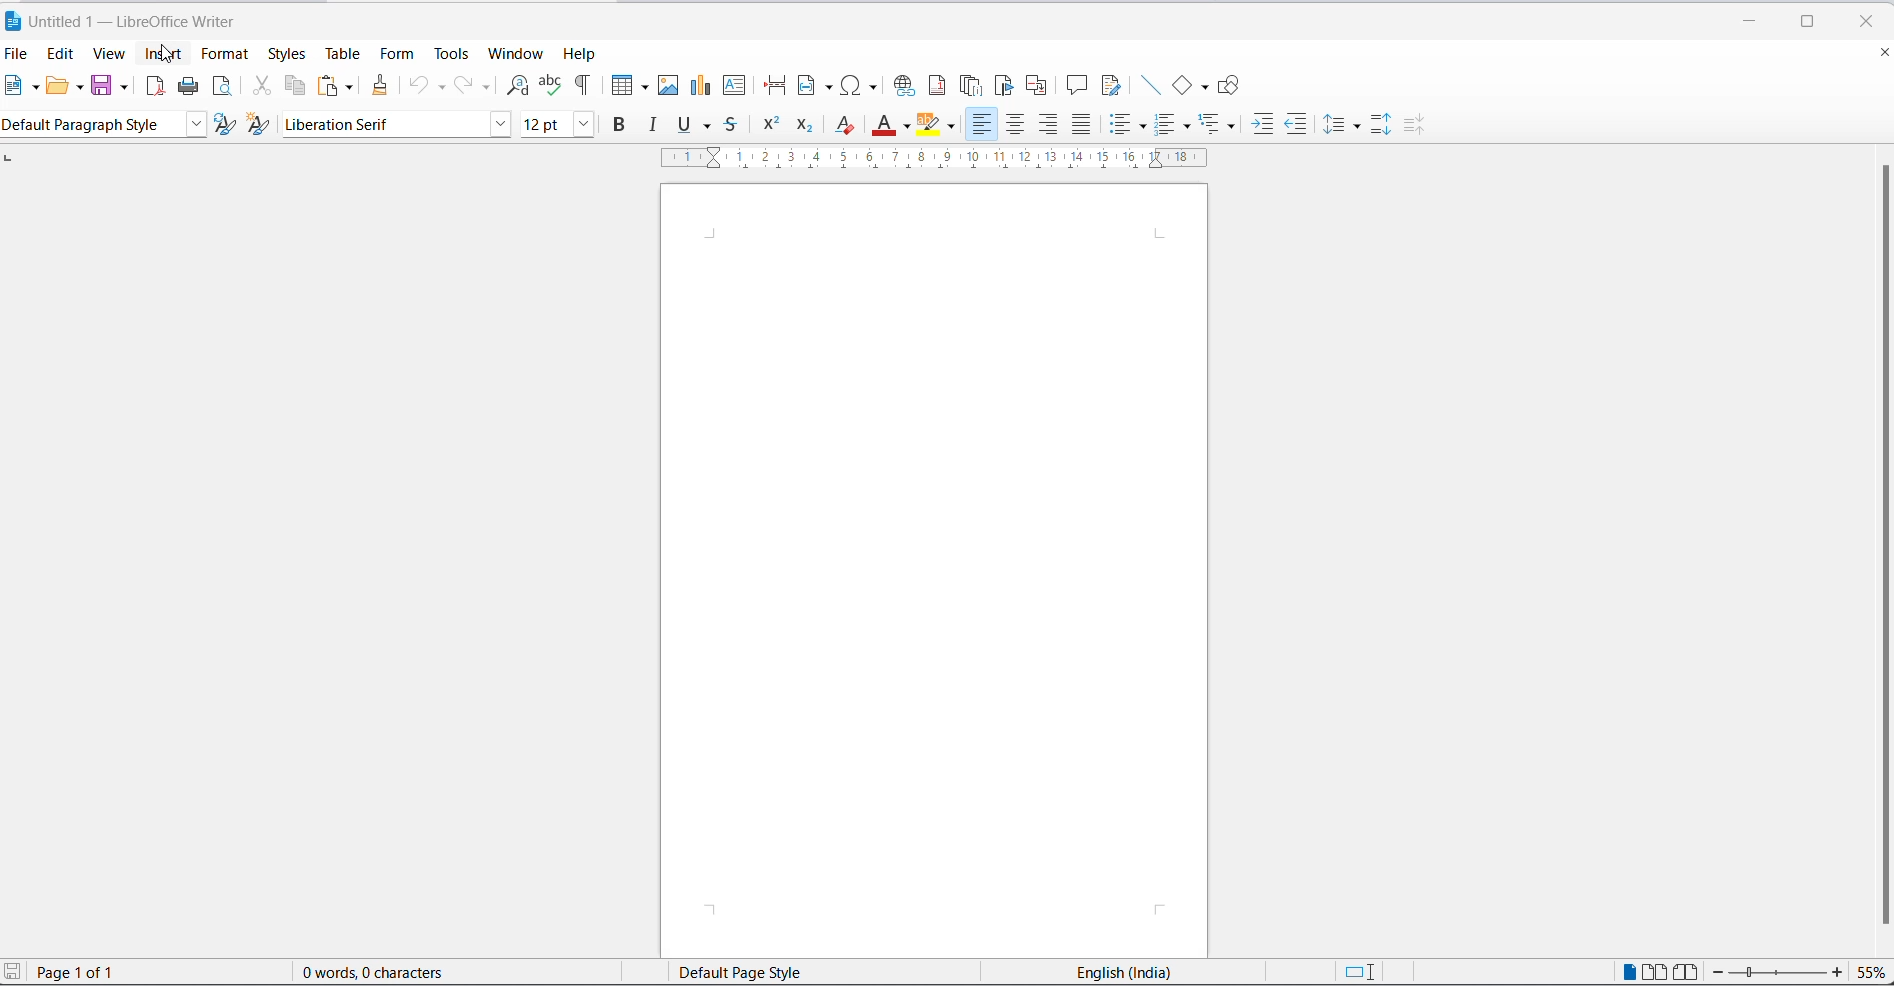 The image size is (1894, 986). I want to click on basic shapes, so click(1181, 85).